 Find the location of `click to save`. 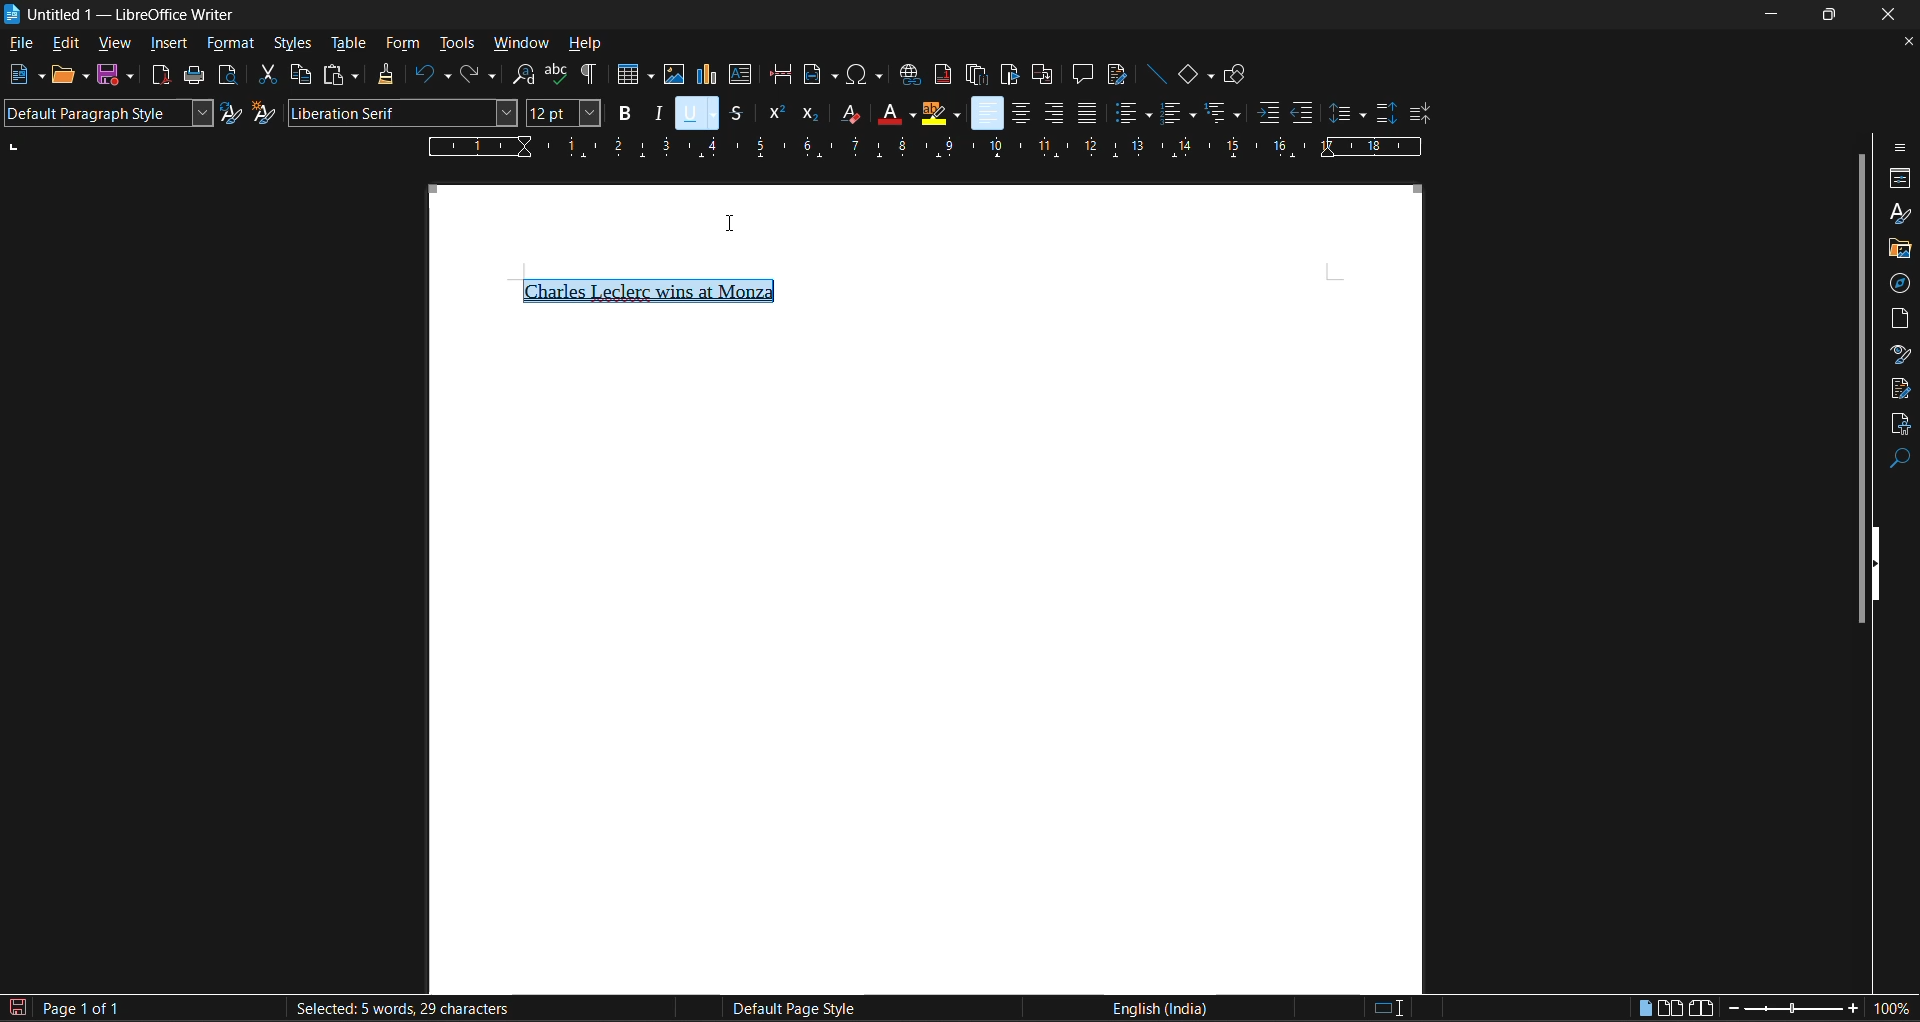

click to save is located at coordinates (20, 1009).